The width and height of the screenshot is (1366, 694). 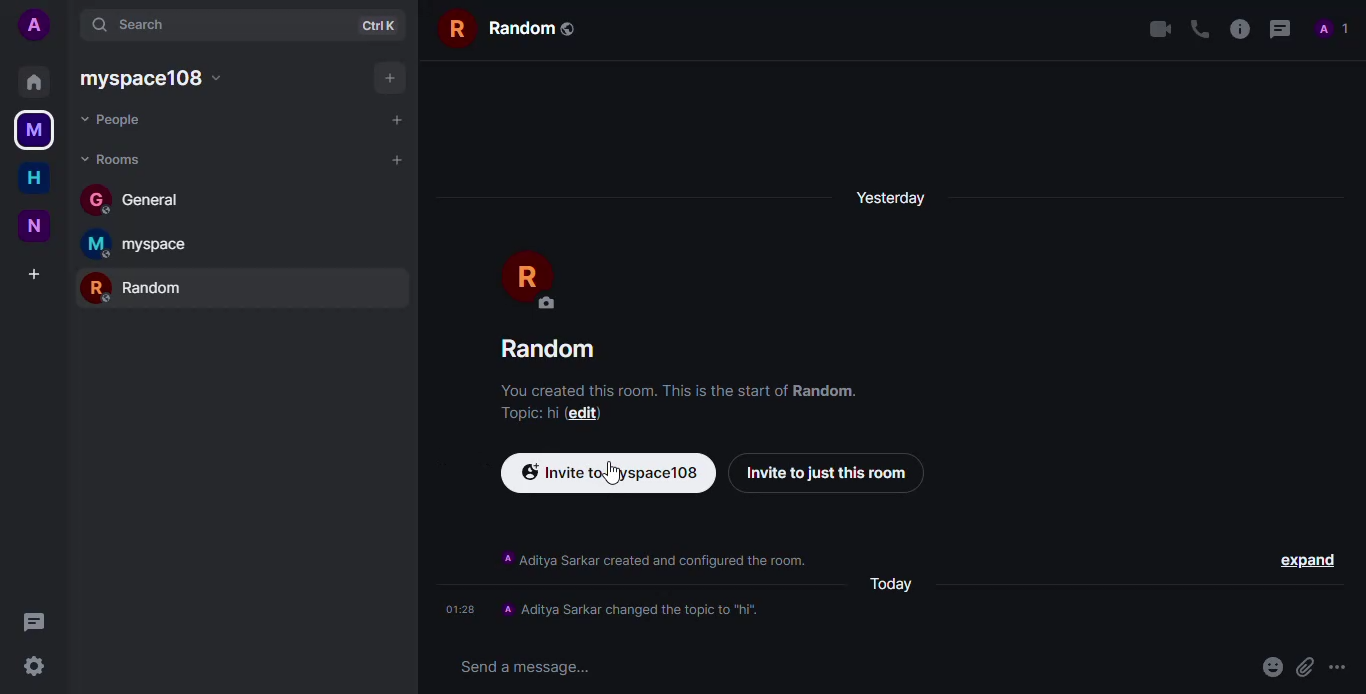 What do you see at coordinates (638, 611) in the screenshot?
I see `` at bounding box center [638, 611].